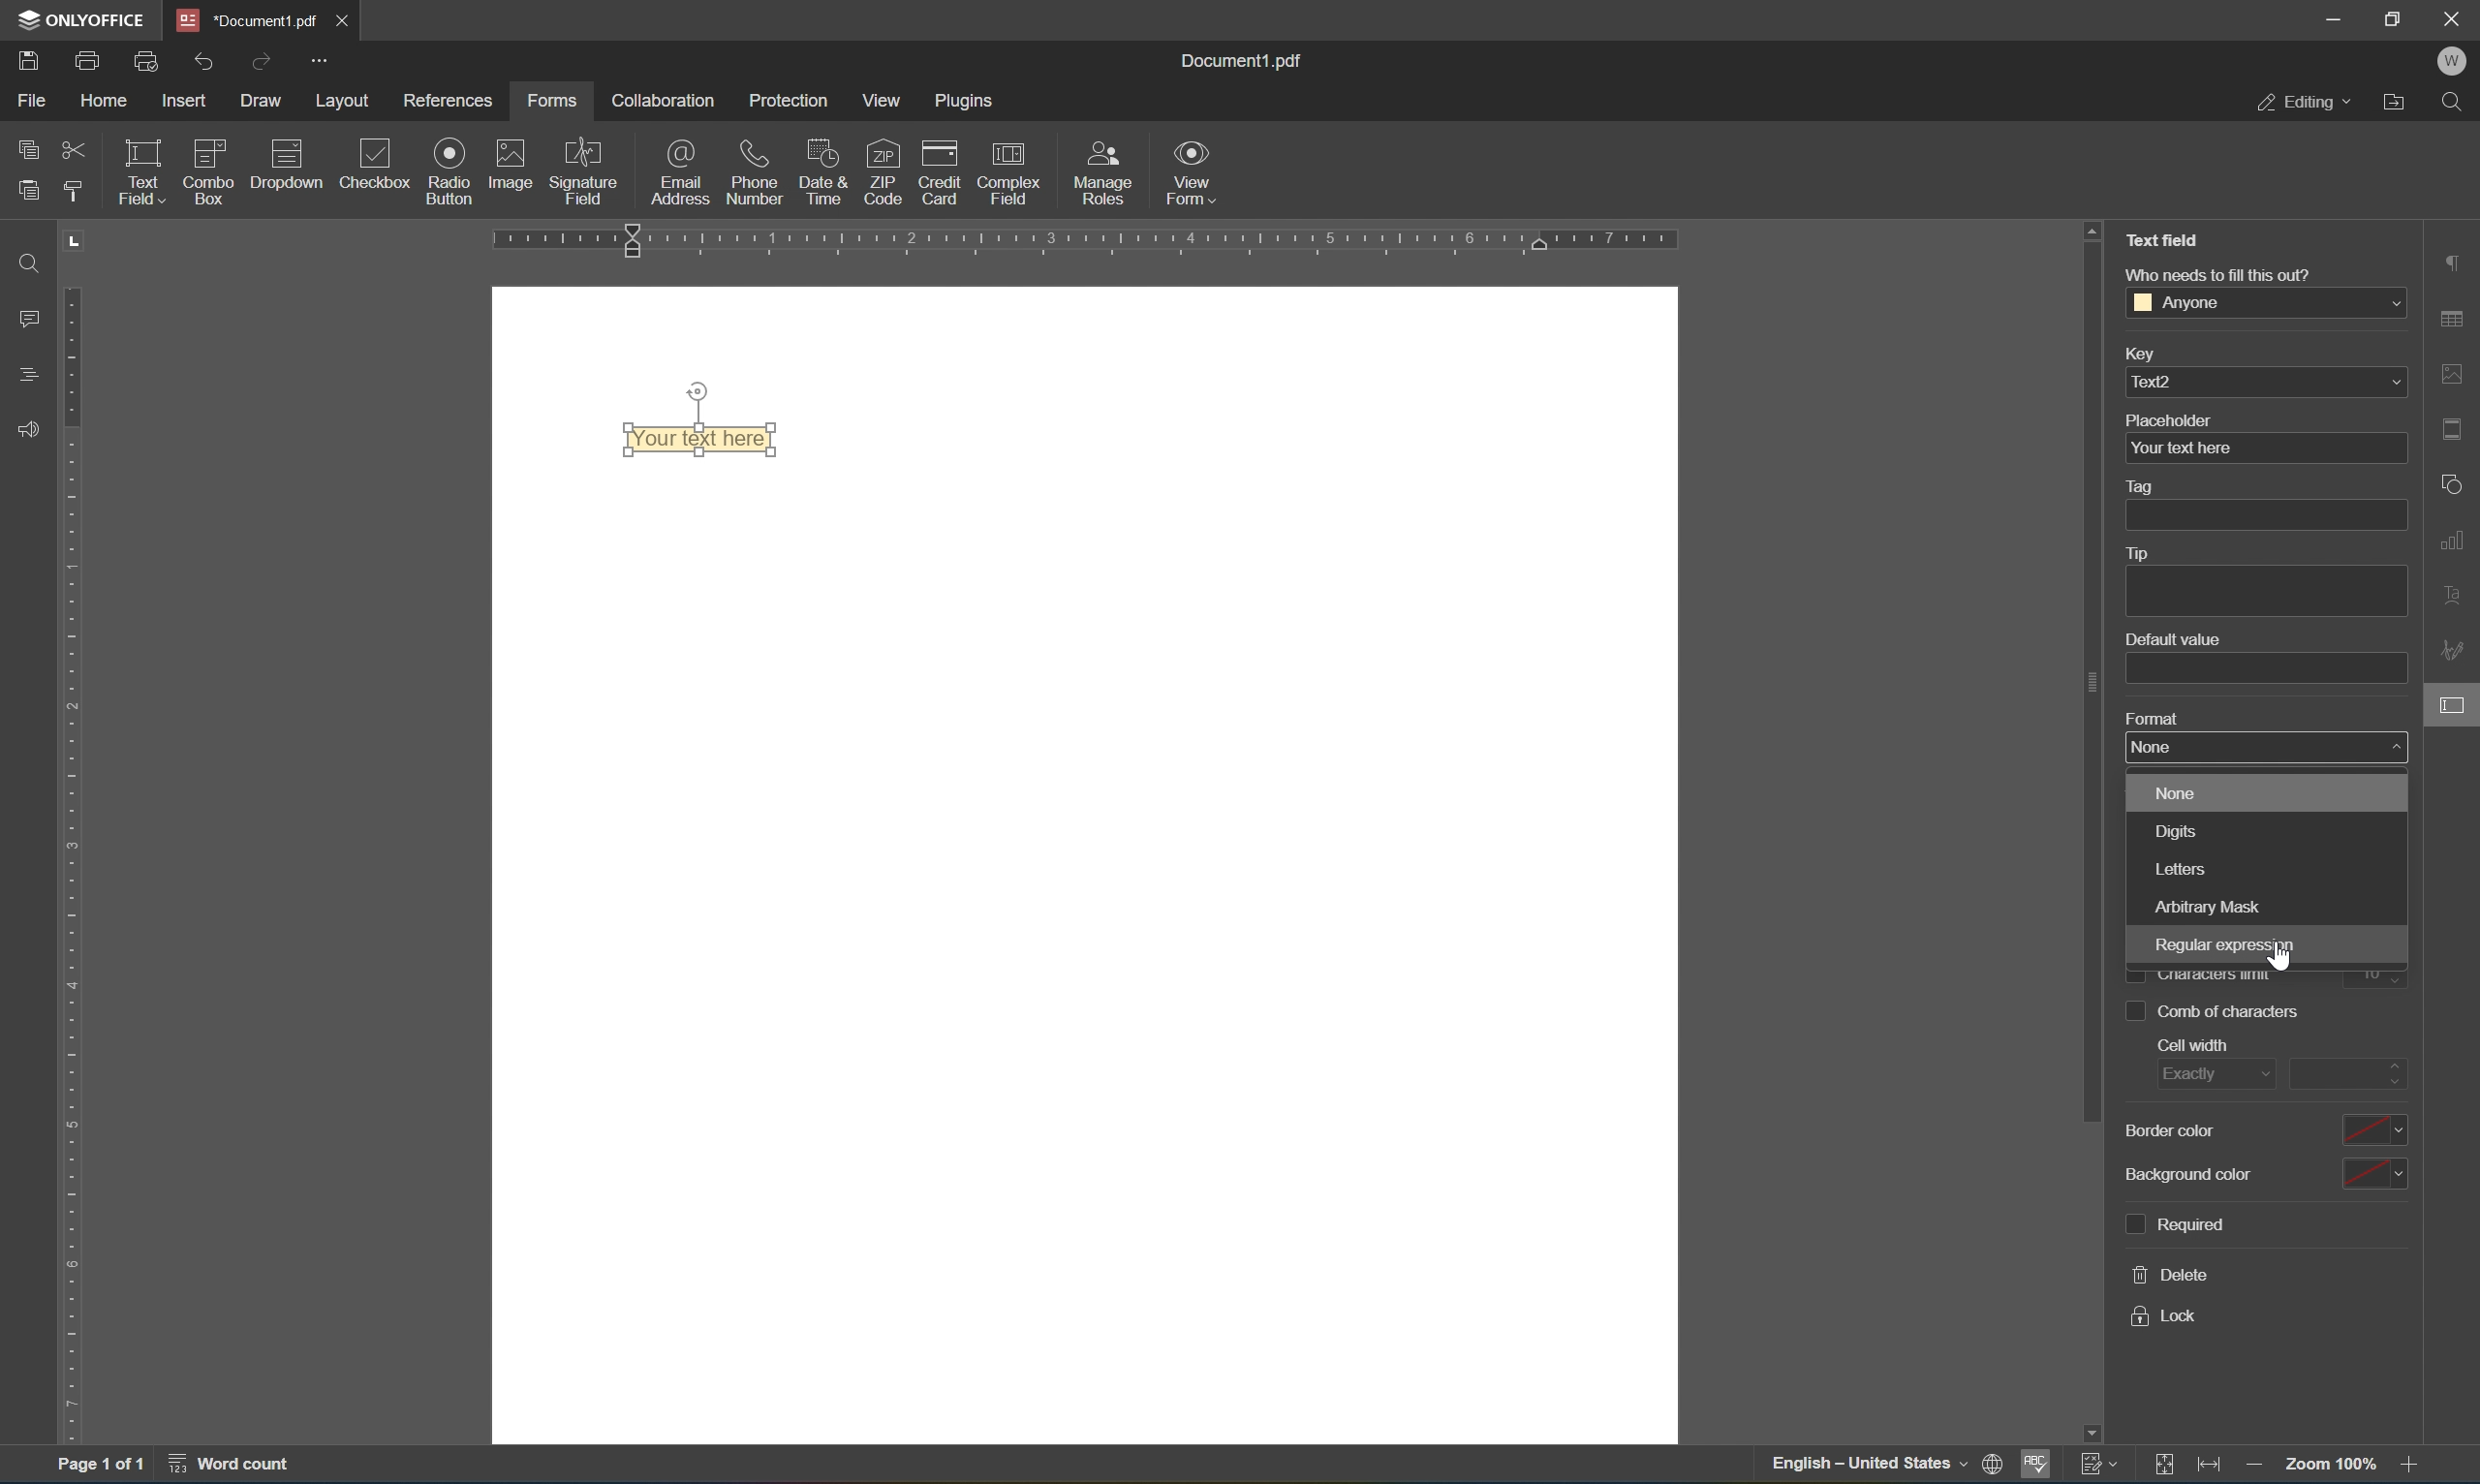 This screenshot has width=2480, height=1484. What do you see at coordinates (321, 55) in the screenshot?
I see `customize quick access toolbar` at bounding box center [321, 55].